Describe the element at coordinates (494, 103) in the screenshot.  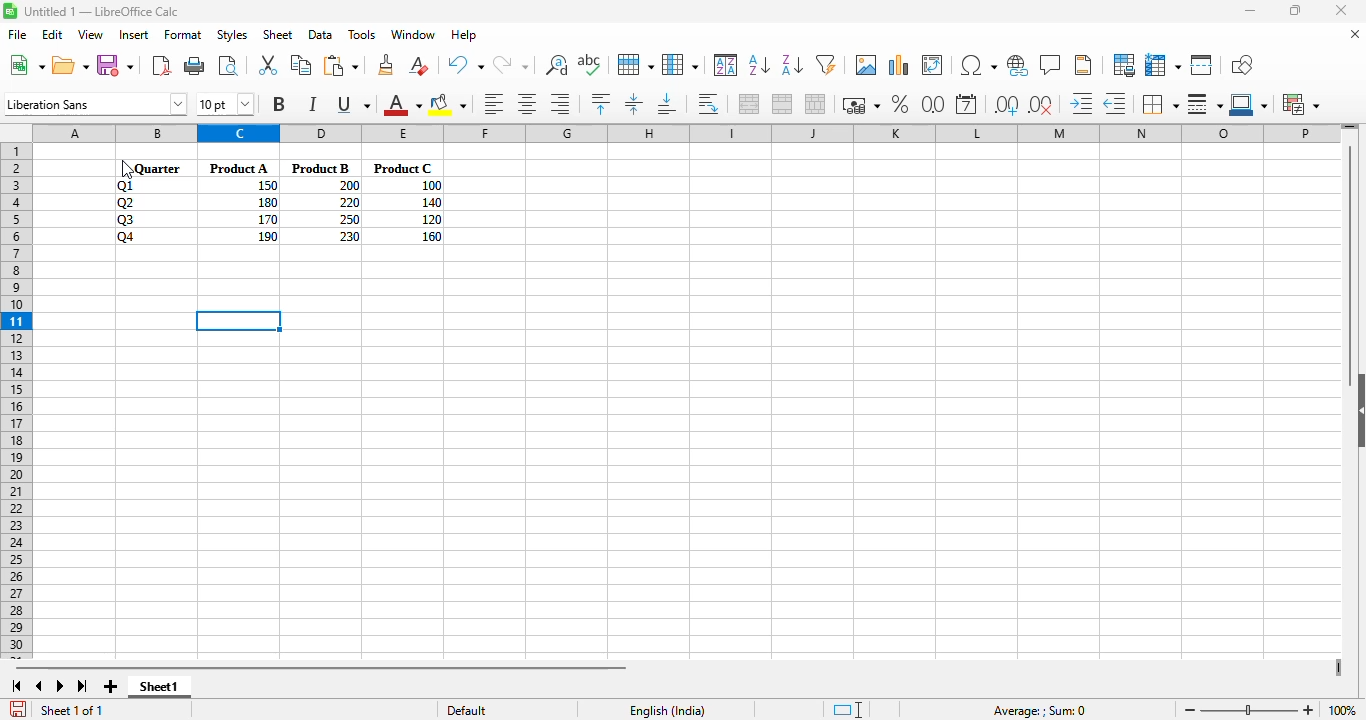
I see `align left` at that location.